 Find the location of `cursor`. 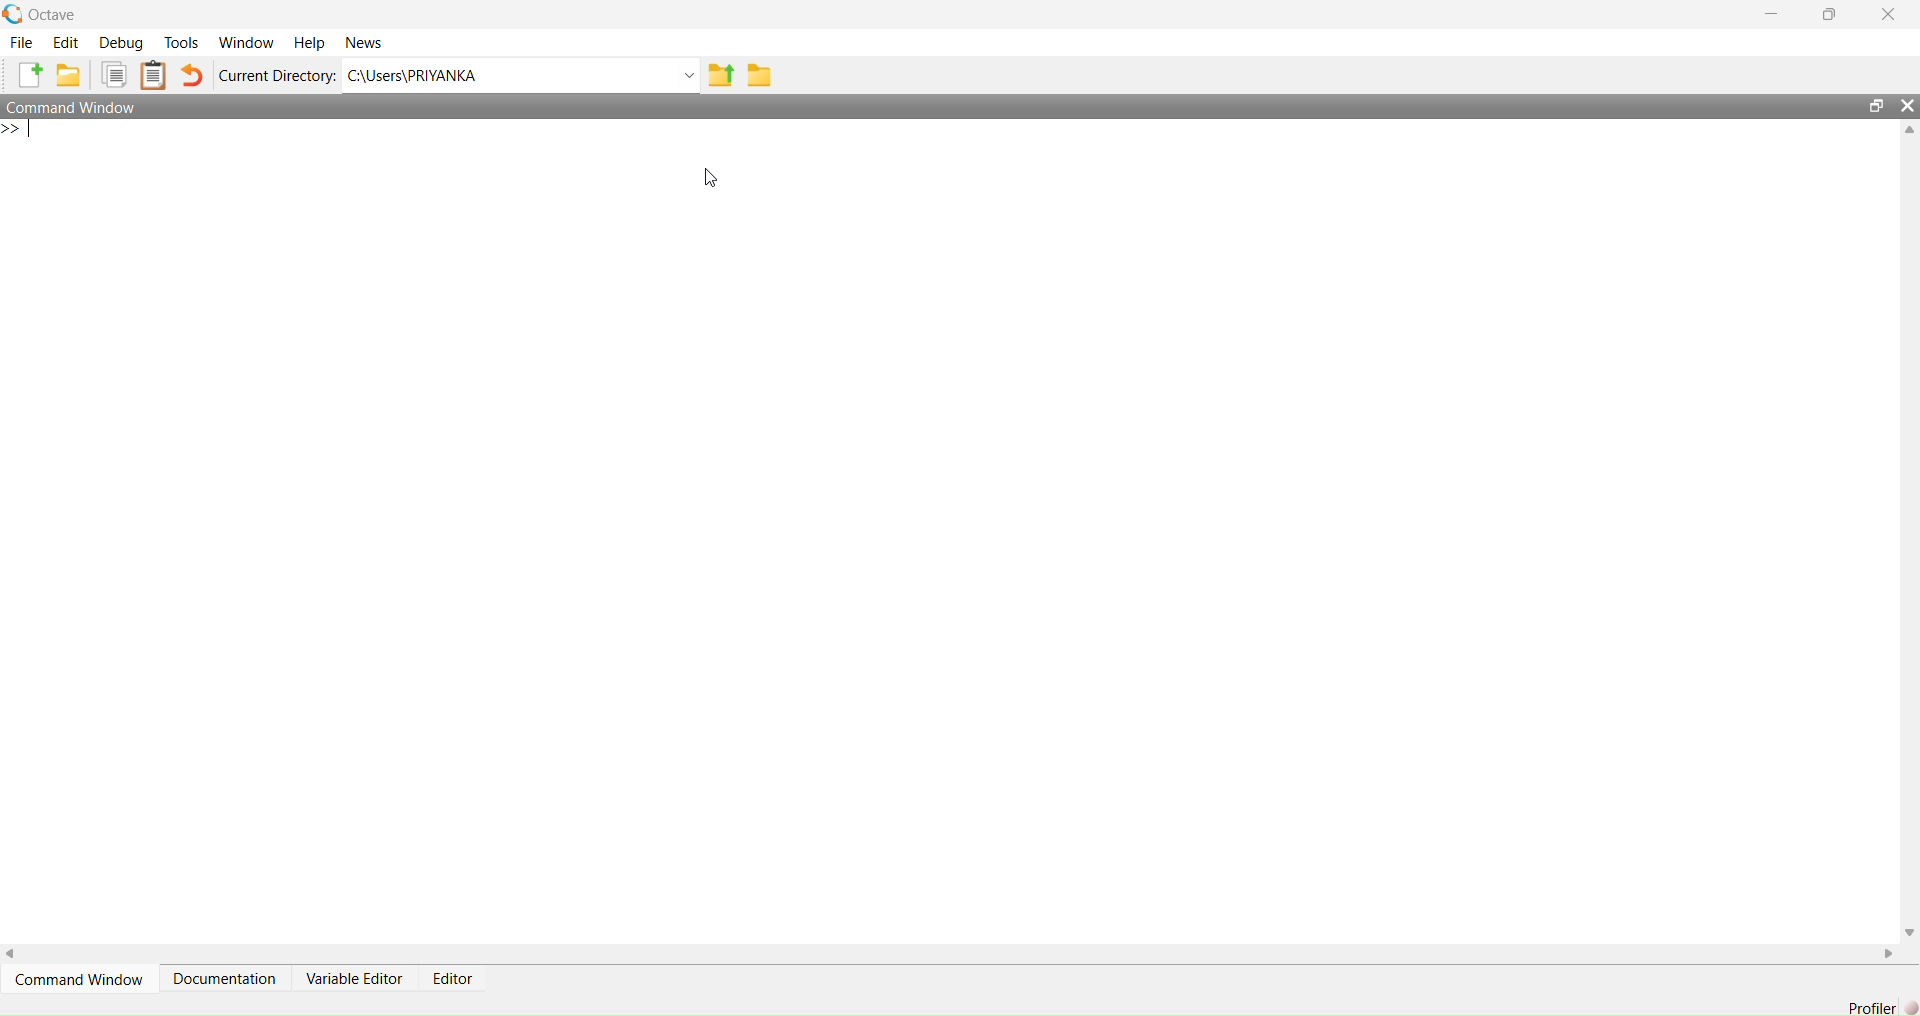

cursor is located at coordinates (712, 179).